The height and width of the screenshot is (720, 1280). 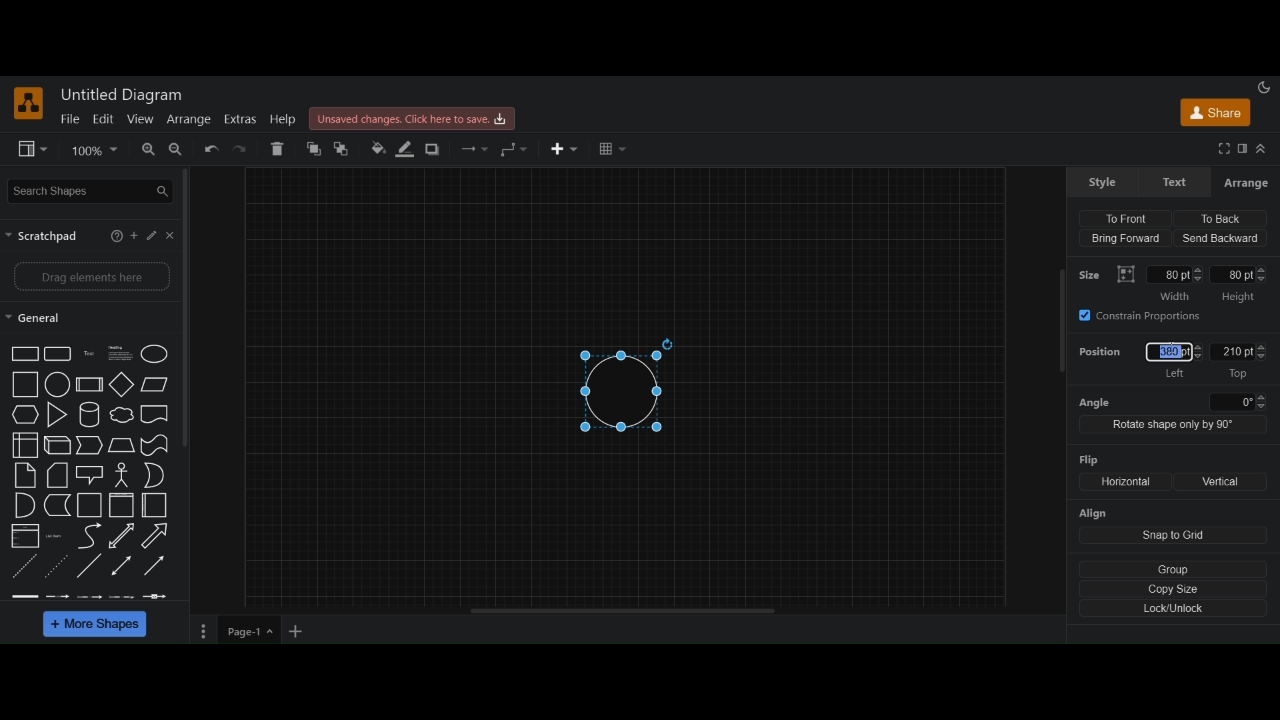 I want to click on arrange, so click(x=188, y=119).